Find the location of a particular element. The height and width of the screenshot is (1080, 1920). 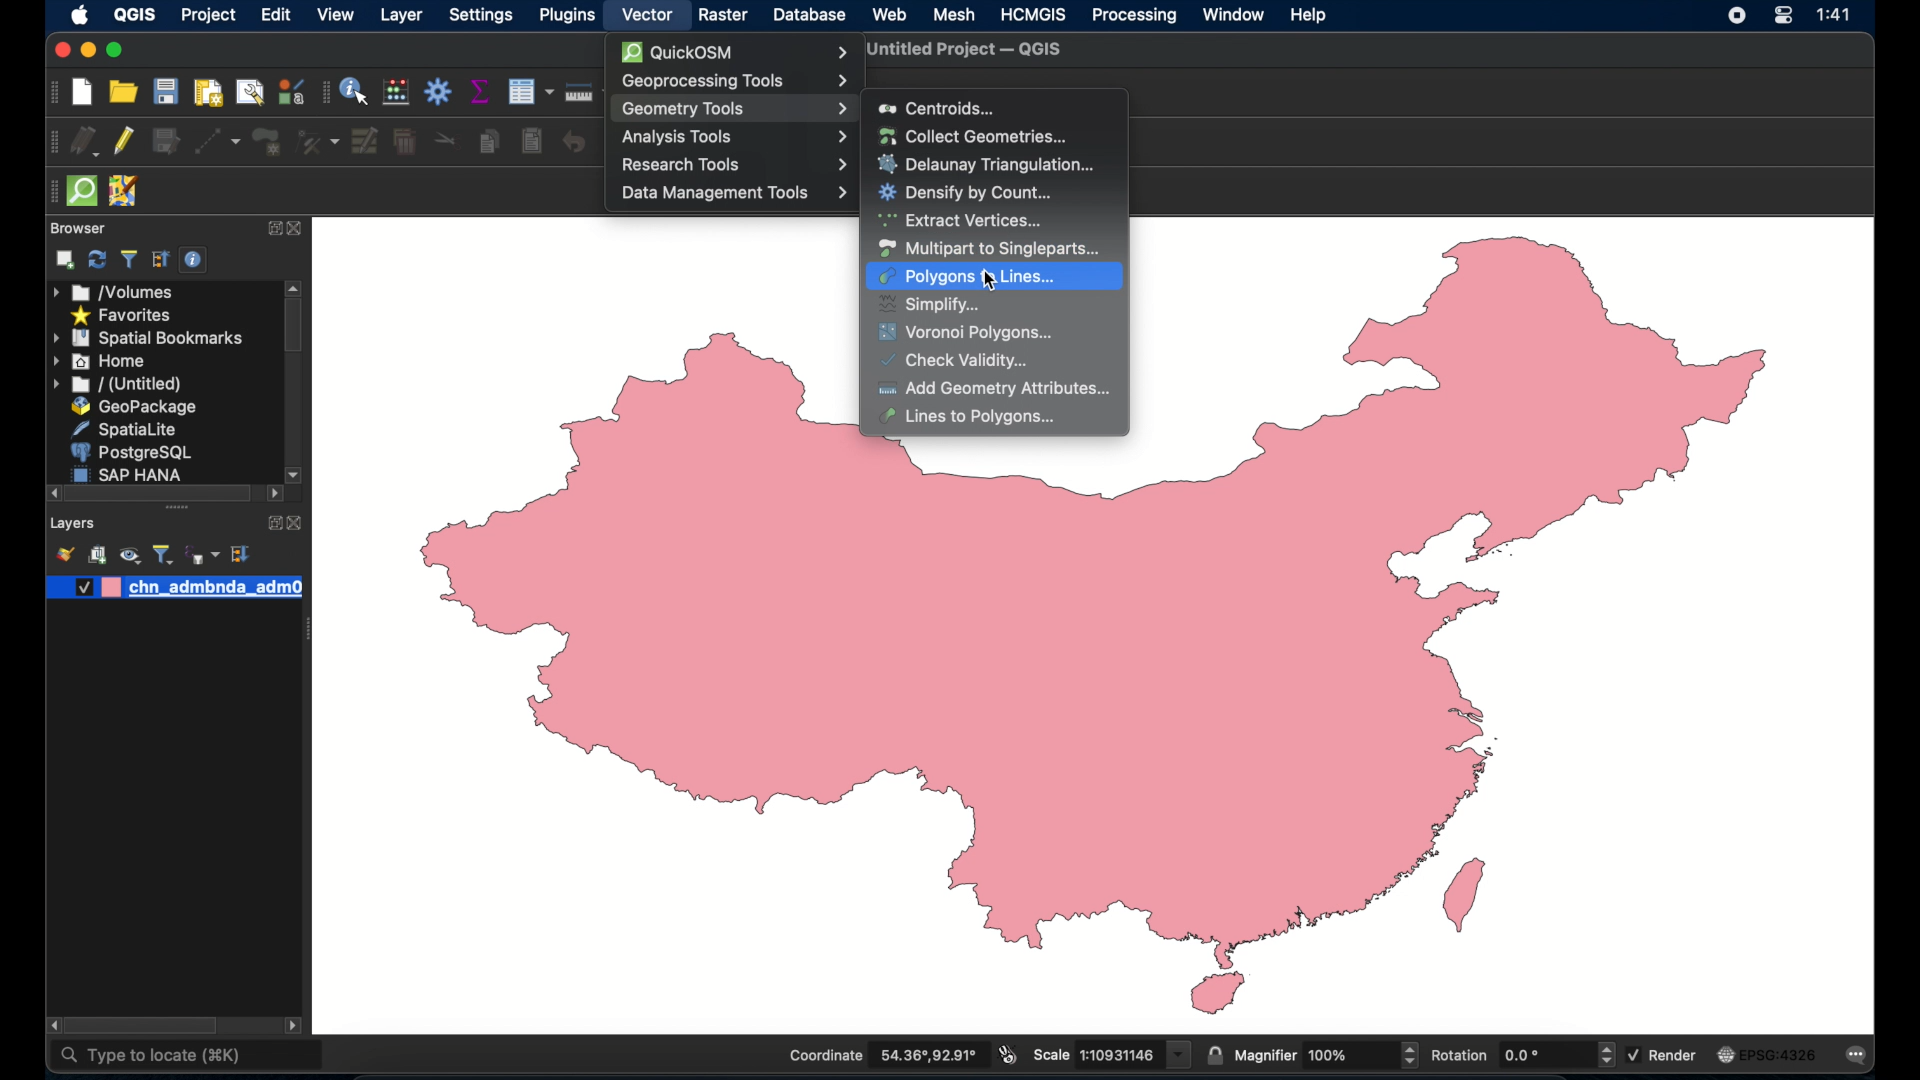

simplify is located at coordinates (931, 305).